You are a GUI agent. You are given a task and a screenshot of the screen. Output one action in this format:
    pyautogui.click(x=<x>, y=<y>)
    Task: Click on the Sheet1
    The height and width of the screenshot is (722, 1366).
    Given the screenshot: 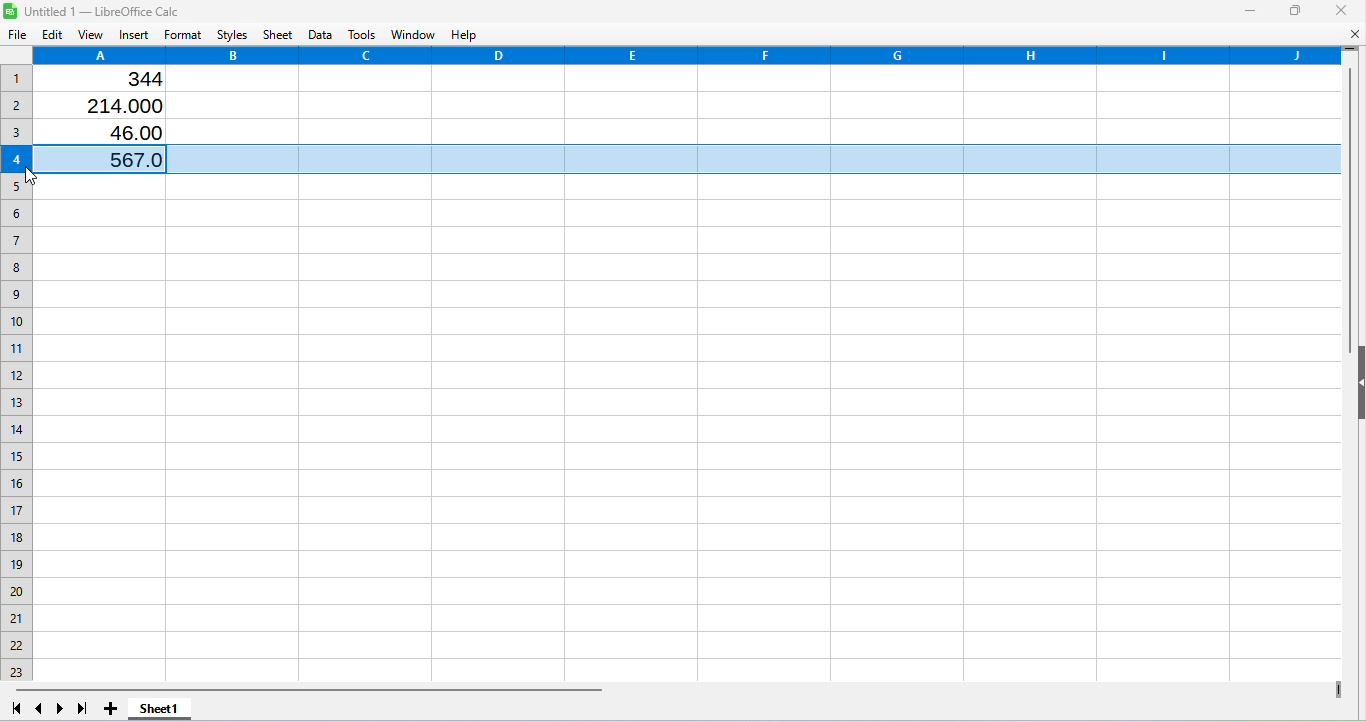 What is the action you would take?
    pyautogui.click(x=162, y=710)
    